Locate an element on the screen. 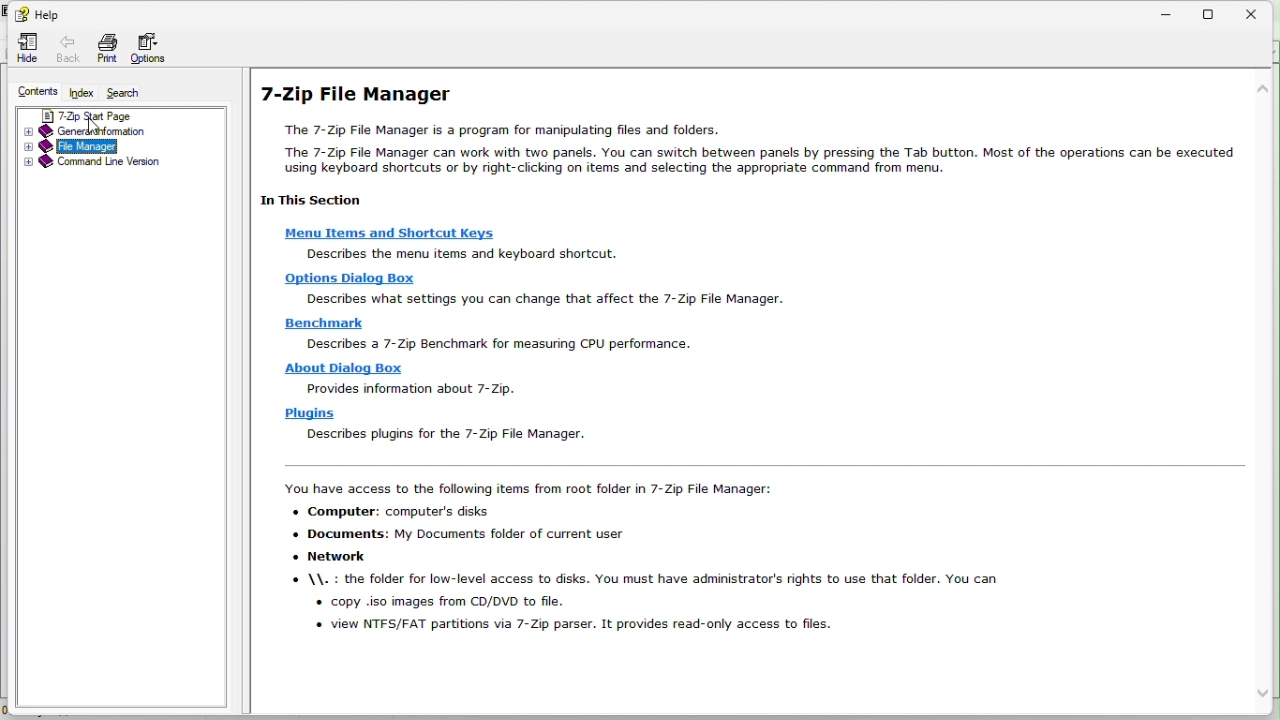 This screenshot has height=720, width=1280. index is located at coordinates (83, 93).